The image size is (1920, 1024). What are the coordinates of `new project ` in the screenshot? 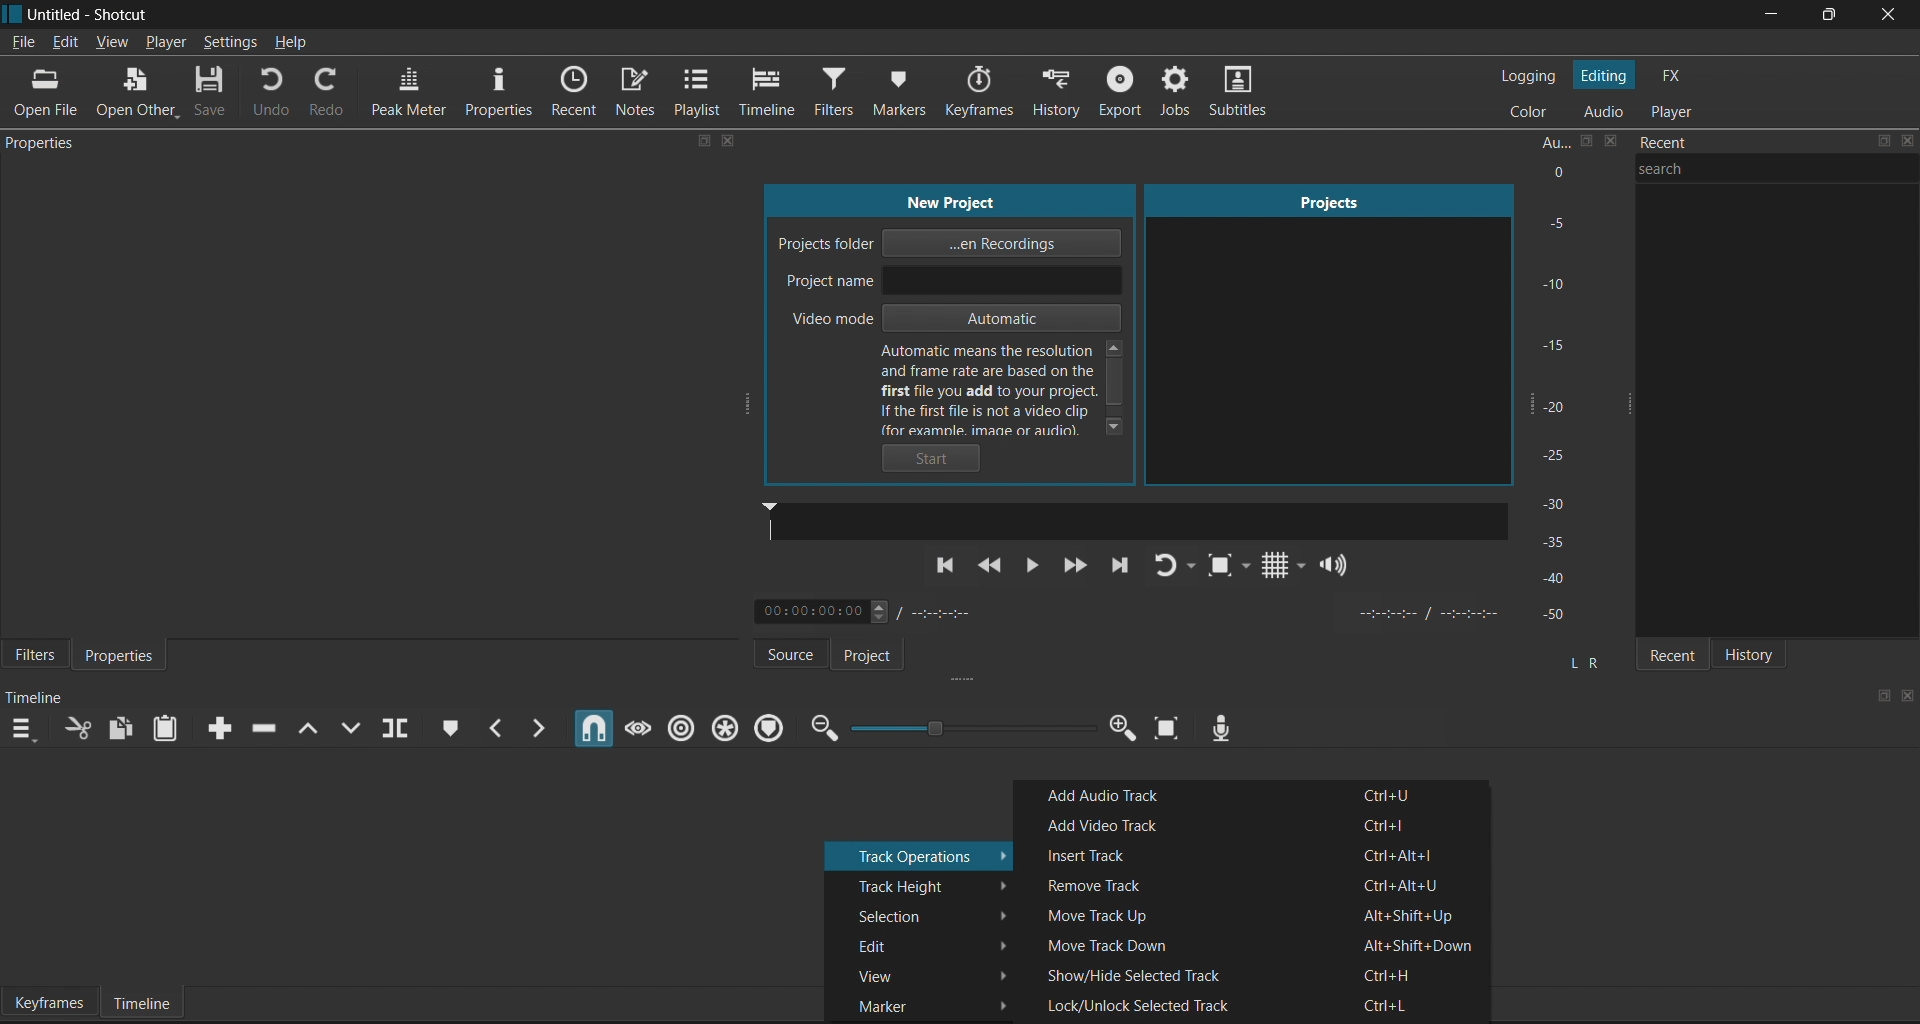 It's located at (954, 200).